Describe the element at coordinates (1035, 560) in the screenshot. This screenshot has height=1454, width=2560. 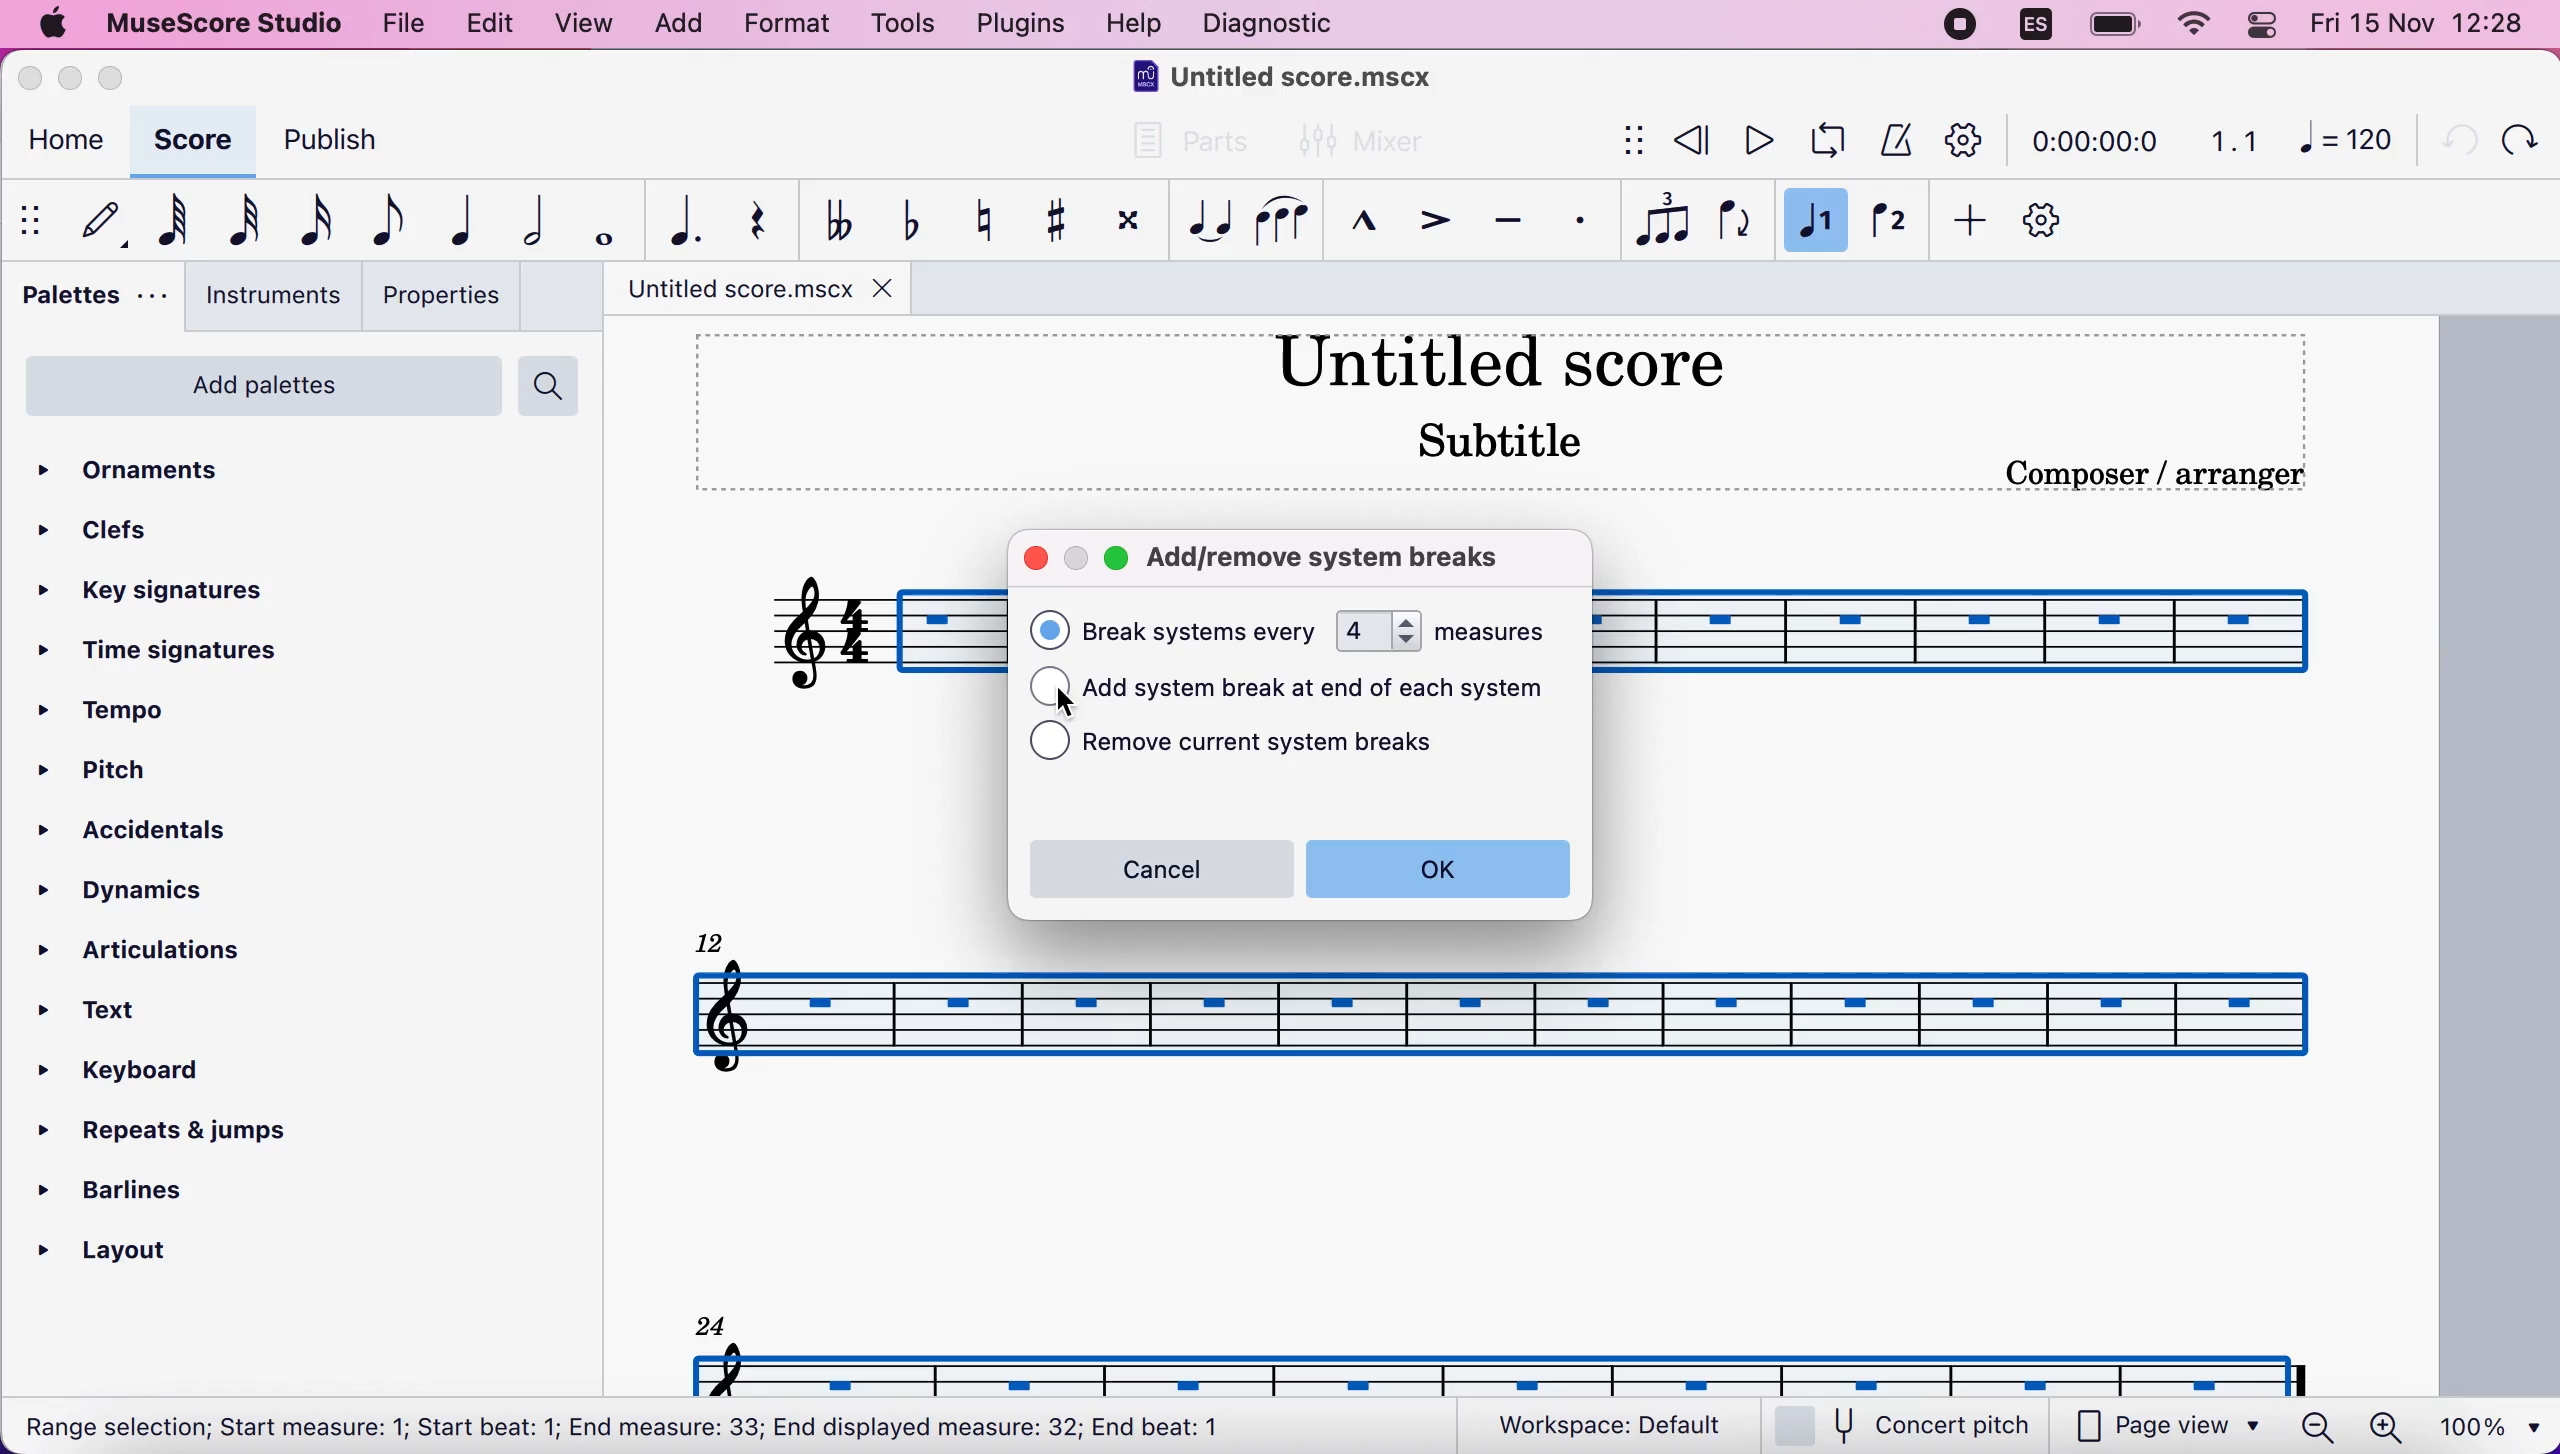
I see `close` at that location.